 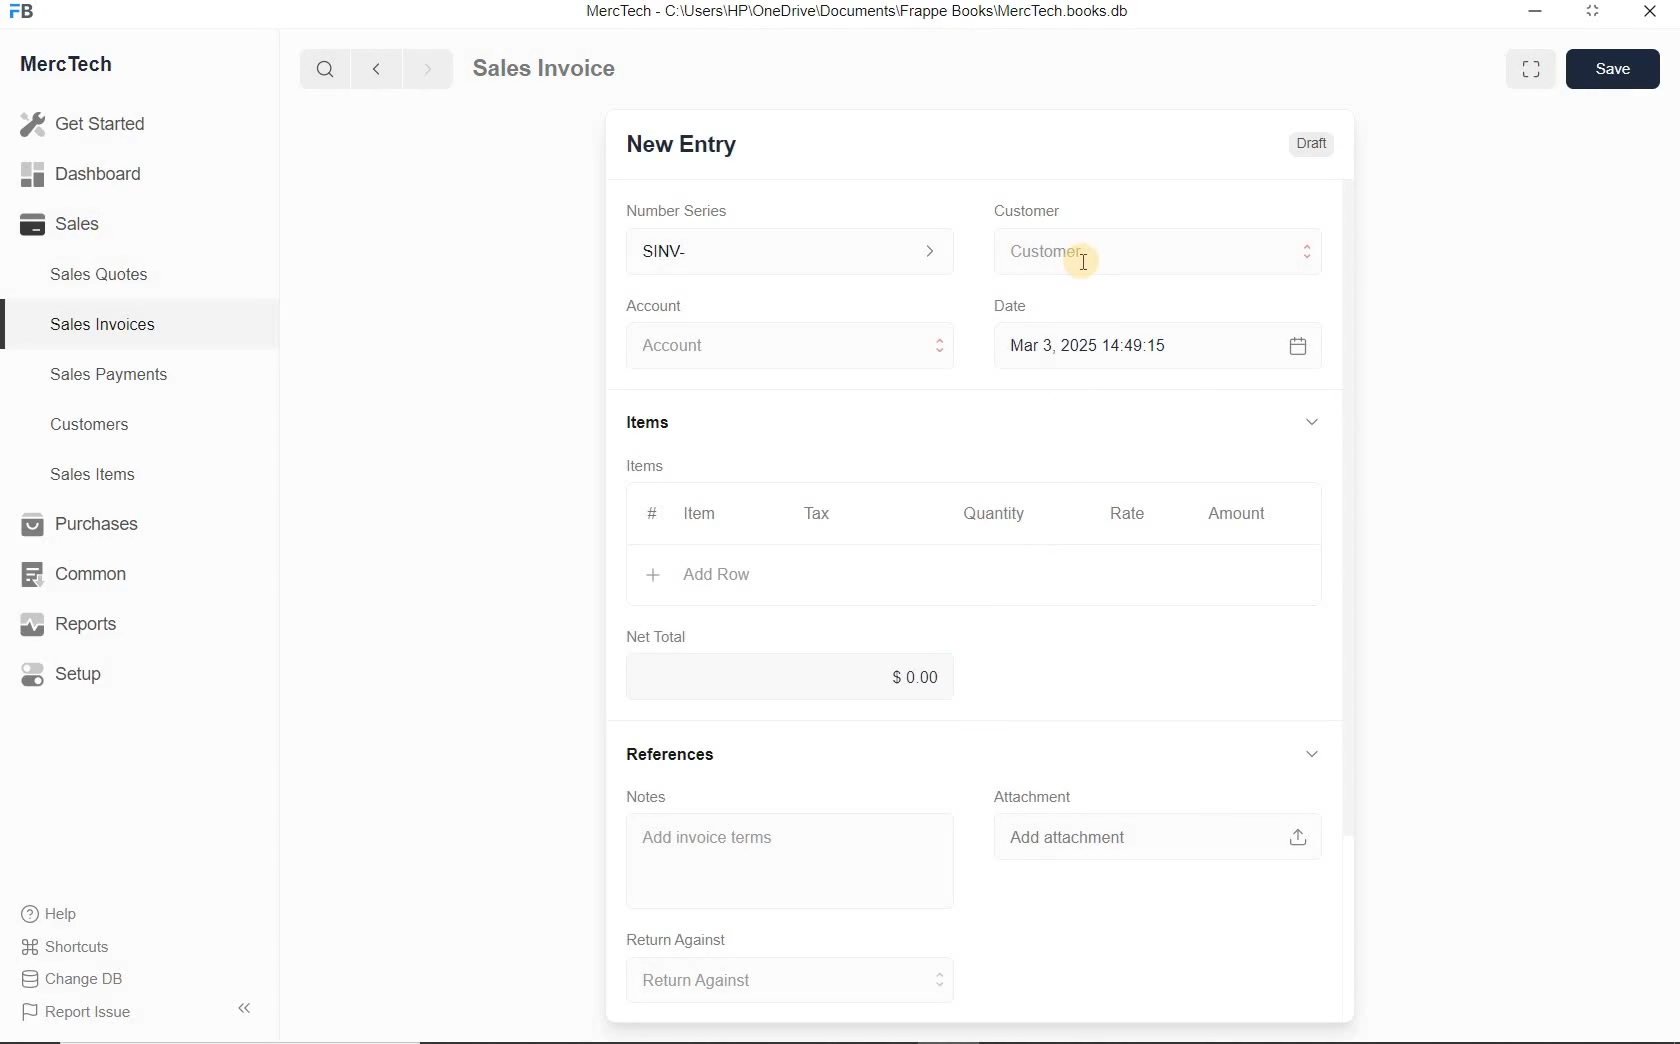 I want to click on Maximum, so click(x=1593, y=14).